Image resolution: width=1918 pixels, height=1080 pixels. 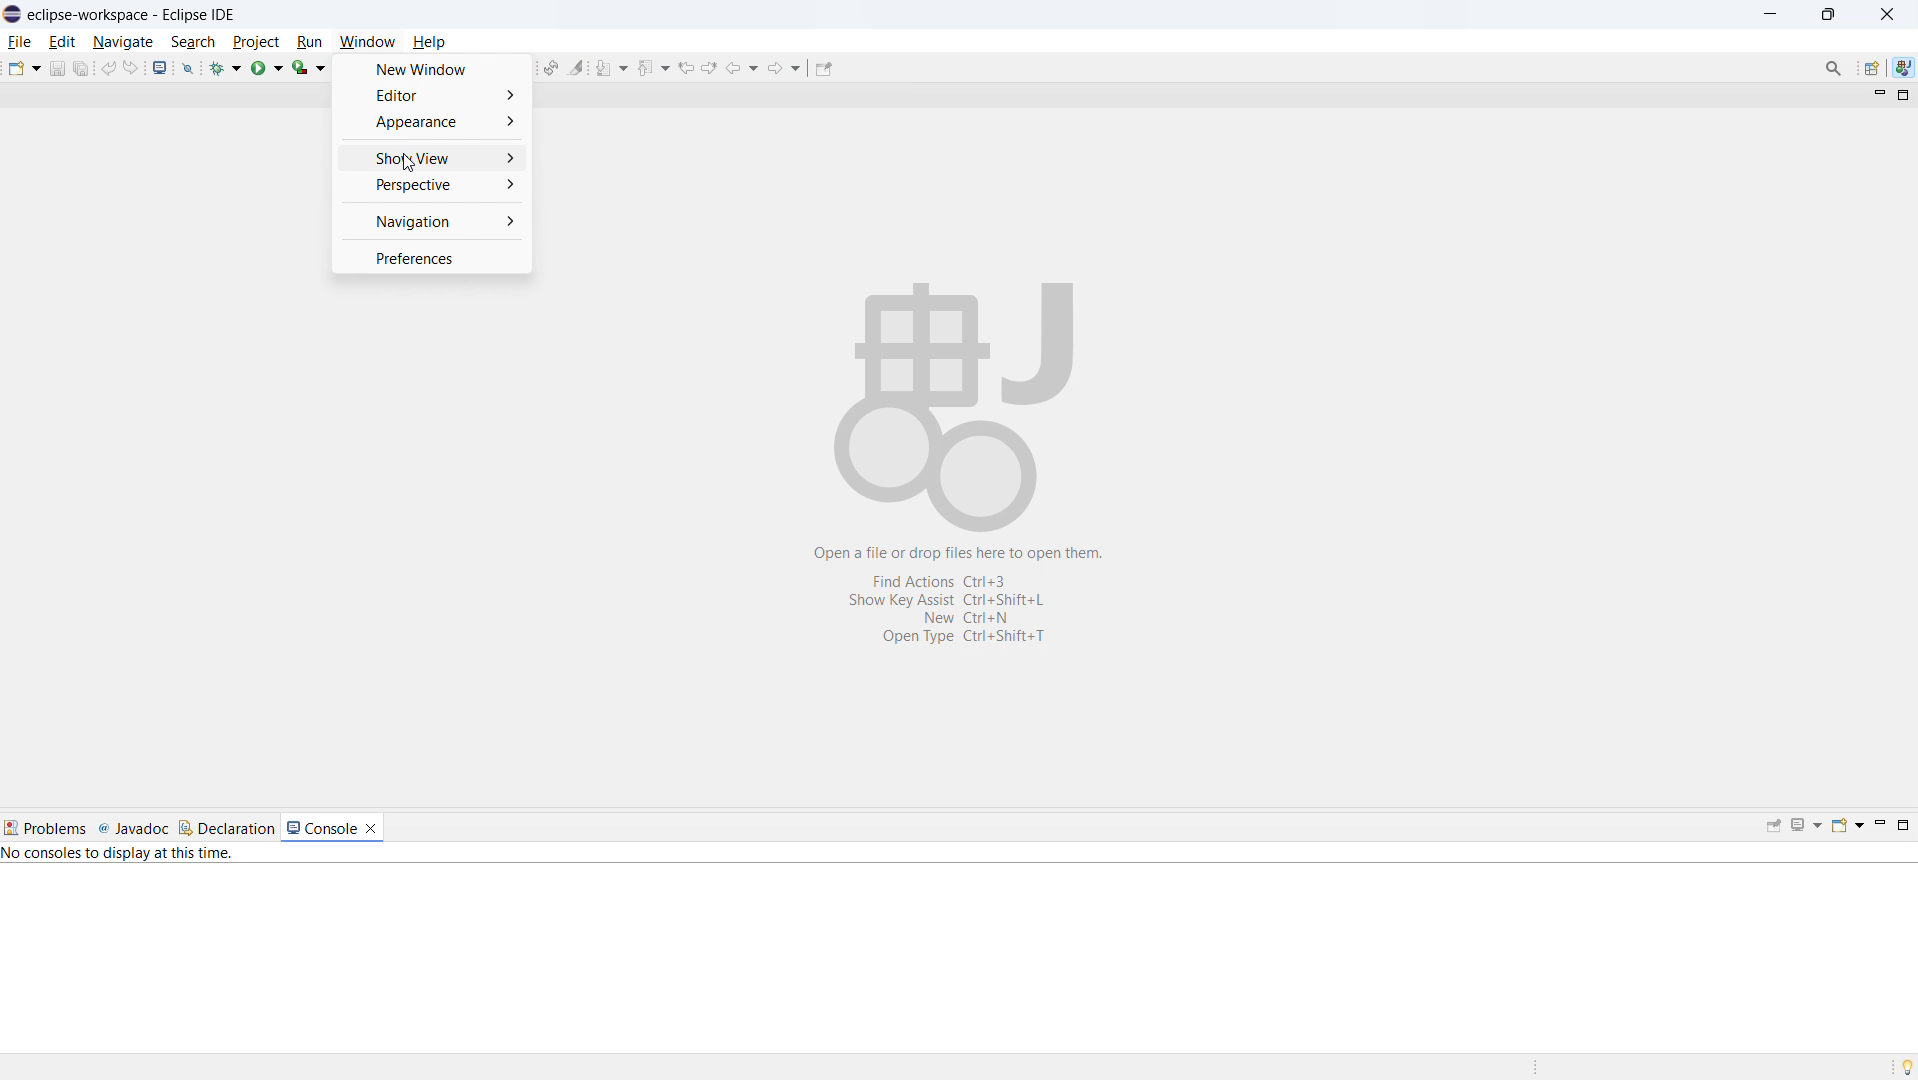 What do you see at coordinates (824, 69) in the screenshot?
I see `pin editor` at bounding box center [824, 69].